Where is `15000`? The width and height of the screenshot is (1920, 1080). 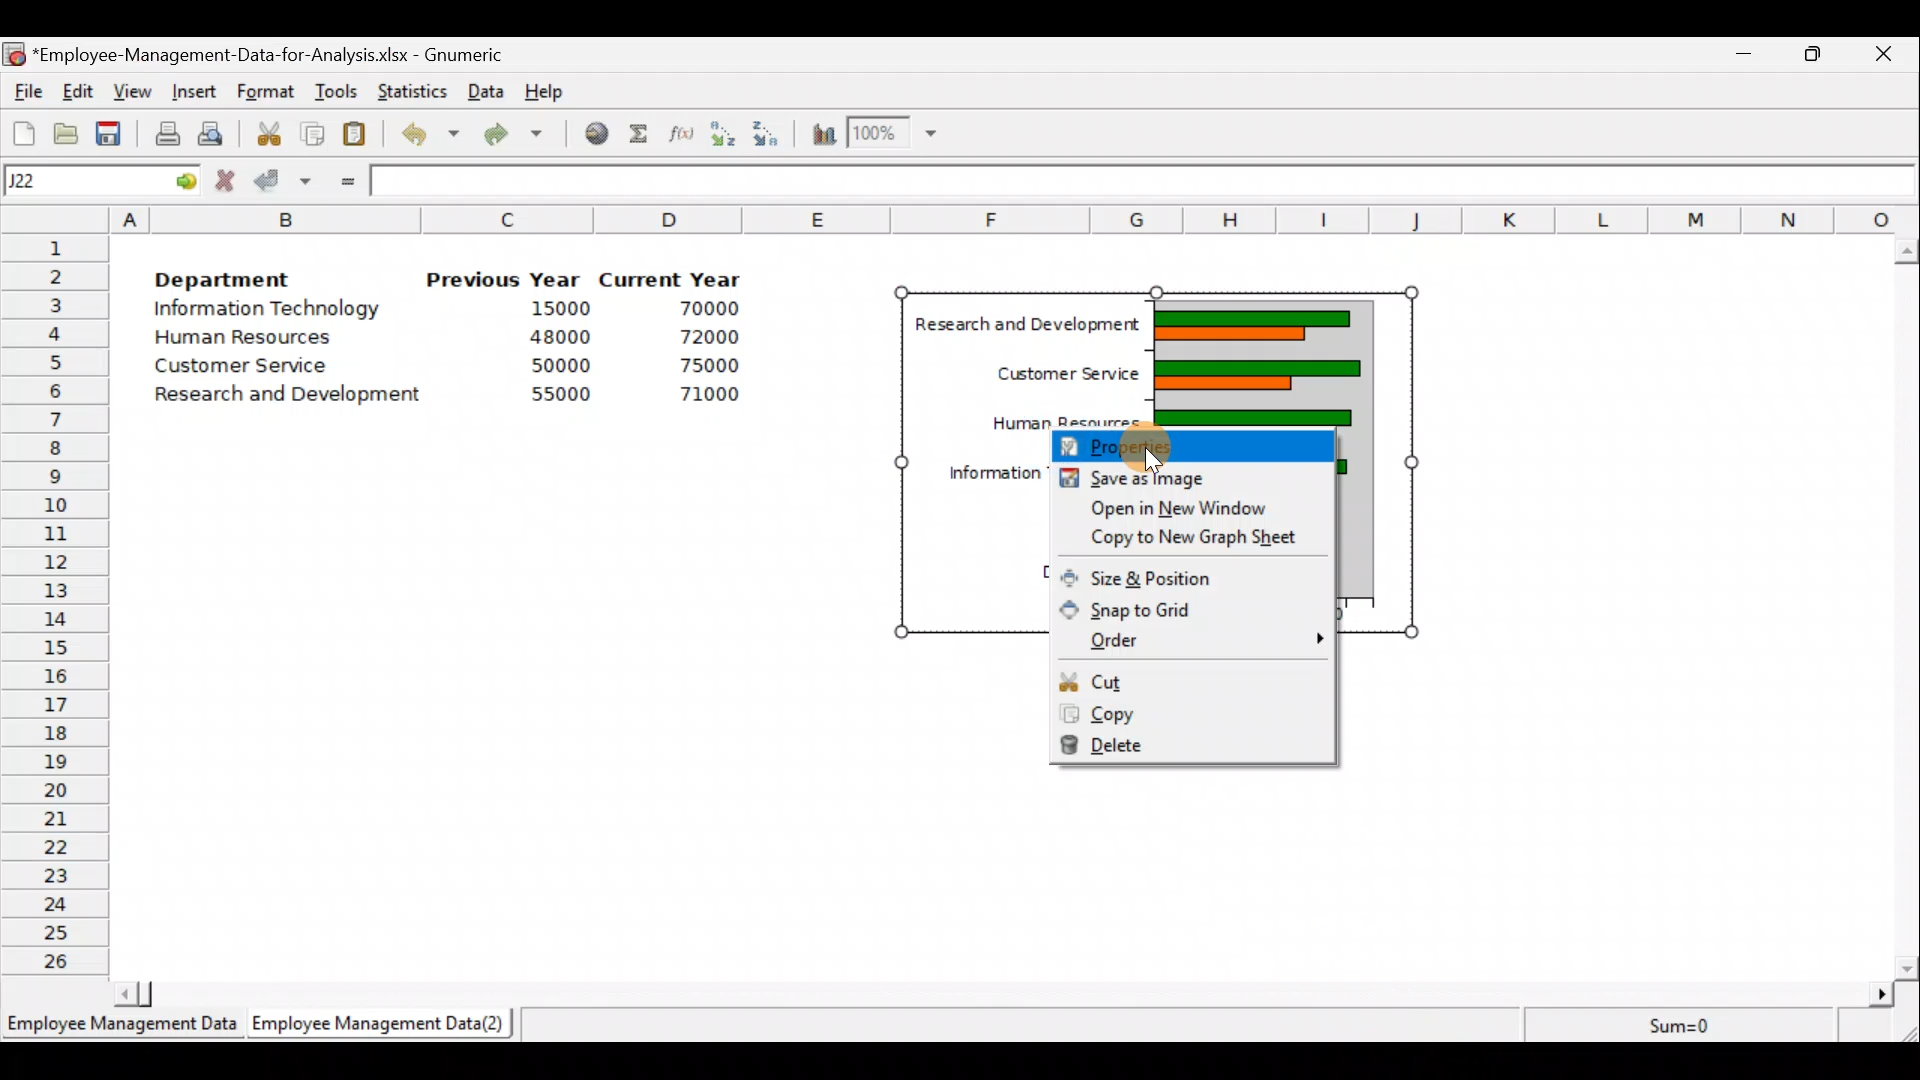
15000 is located at coordinates (554, 312).